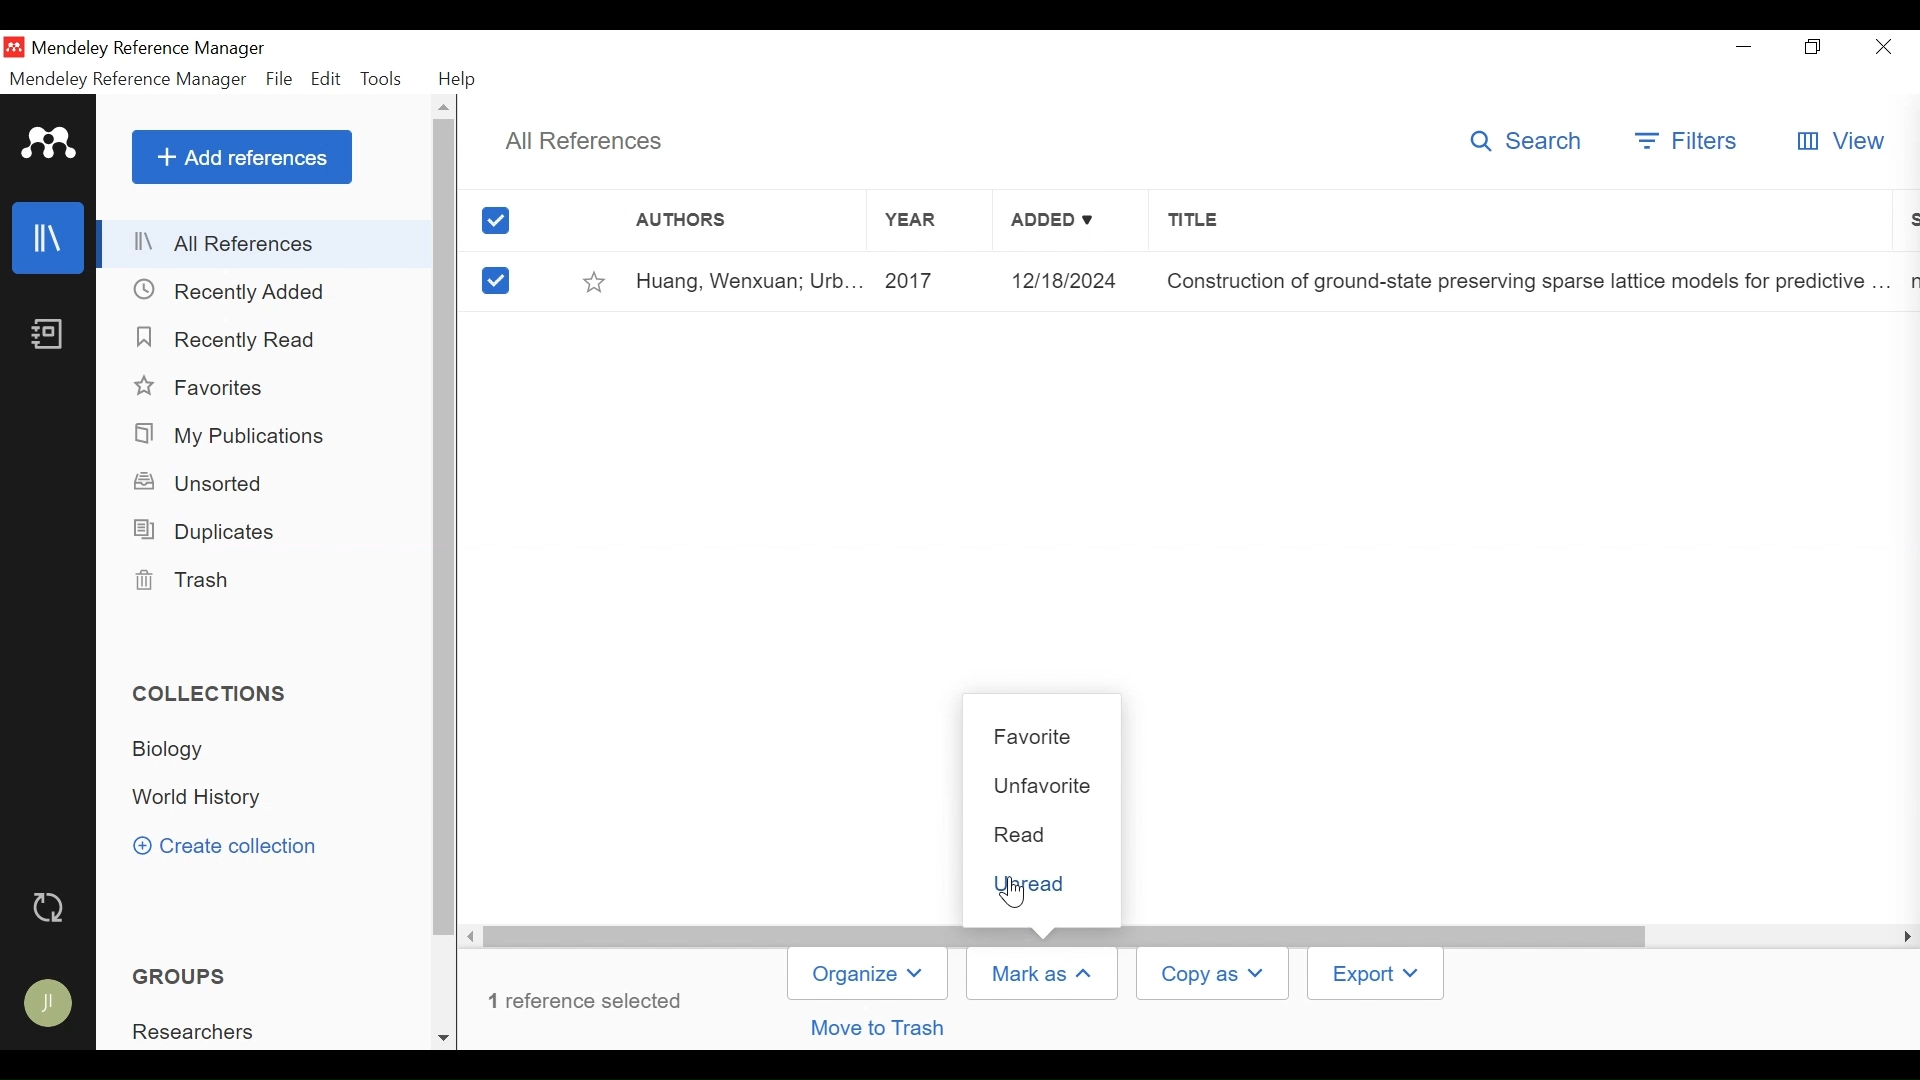  Describe the element at coordinates (182, 975) in the screenshot. I see `Groups` at that location.